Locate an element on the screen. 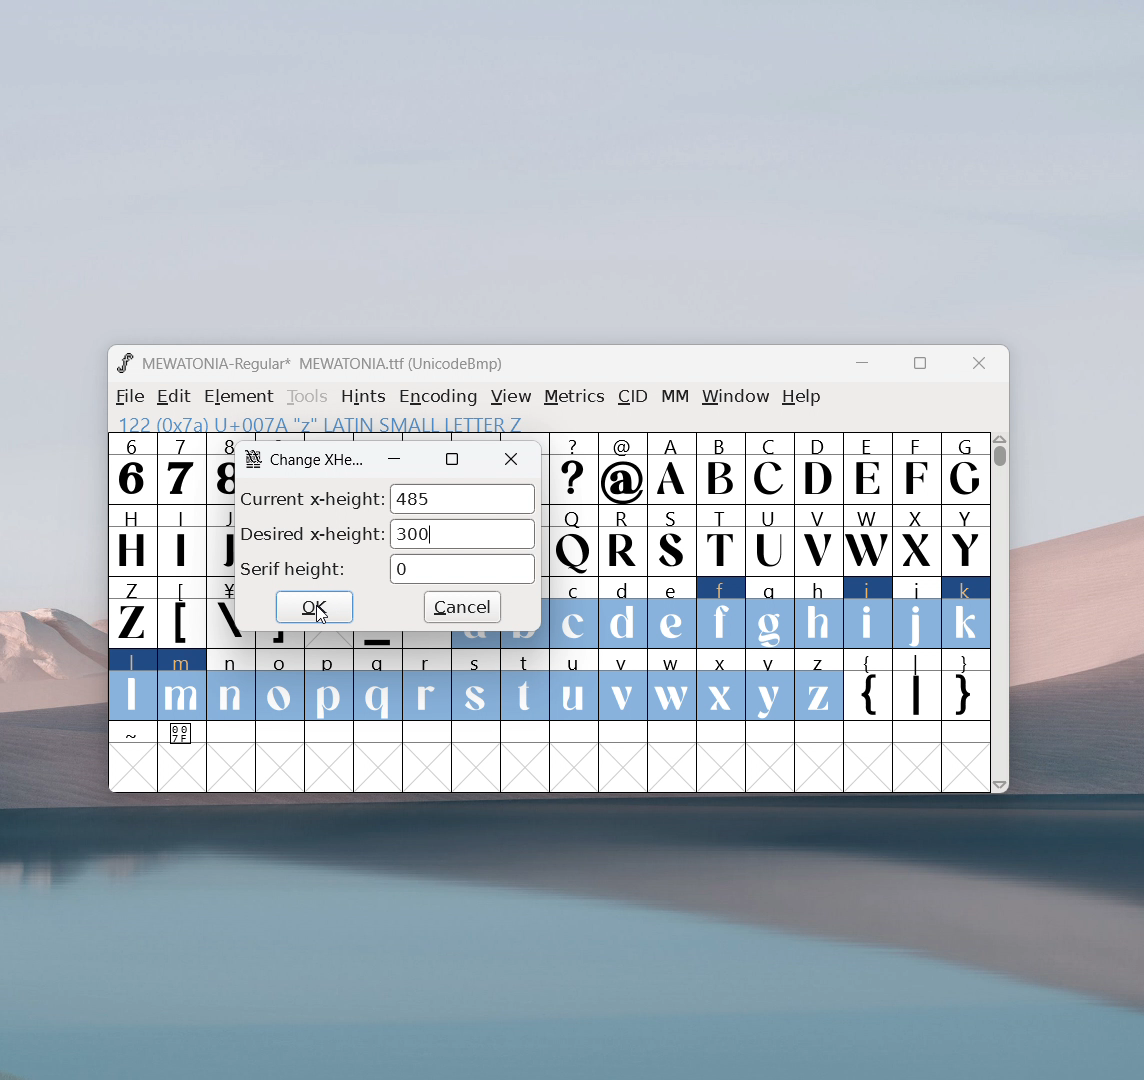 The image size is (1144, 1080). { is located at coordinates (867, 687).